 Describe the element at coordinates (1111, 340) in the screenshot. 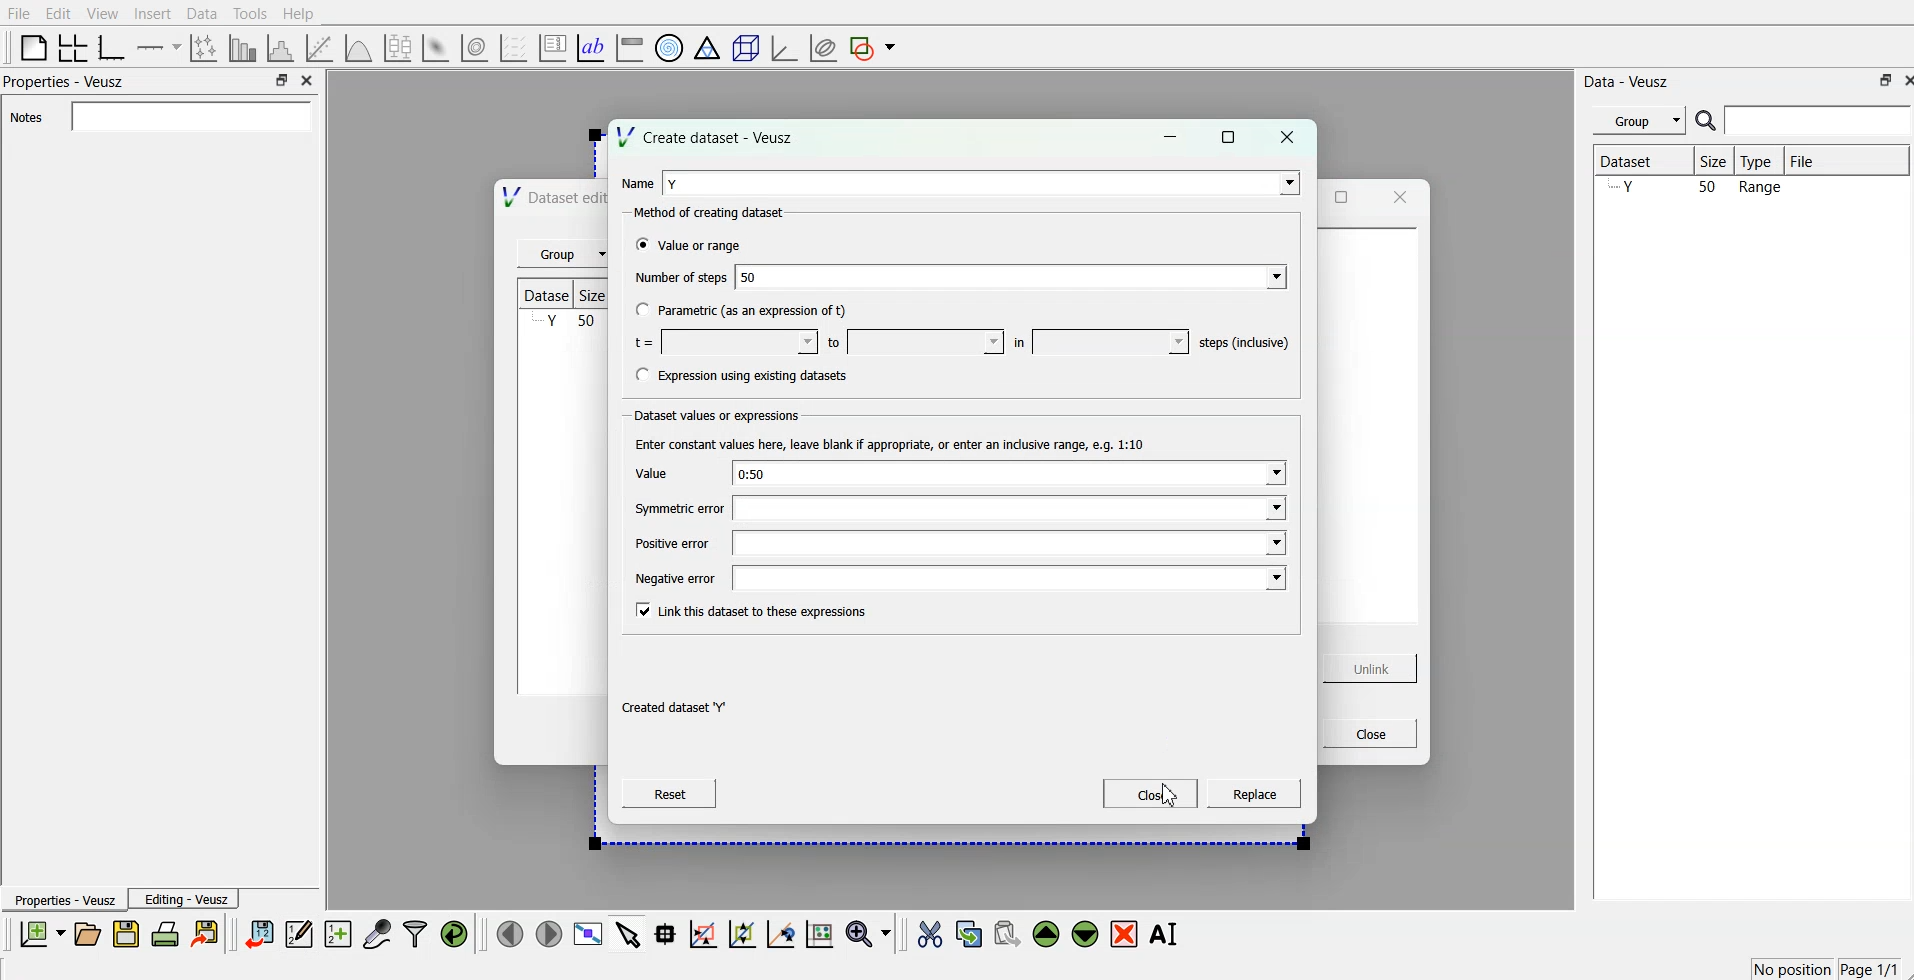

I see `t value in ` at that location.